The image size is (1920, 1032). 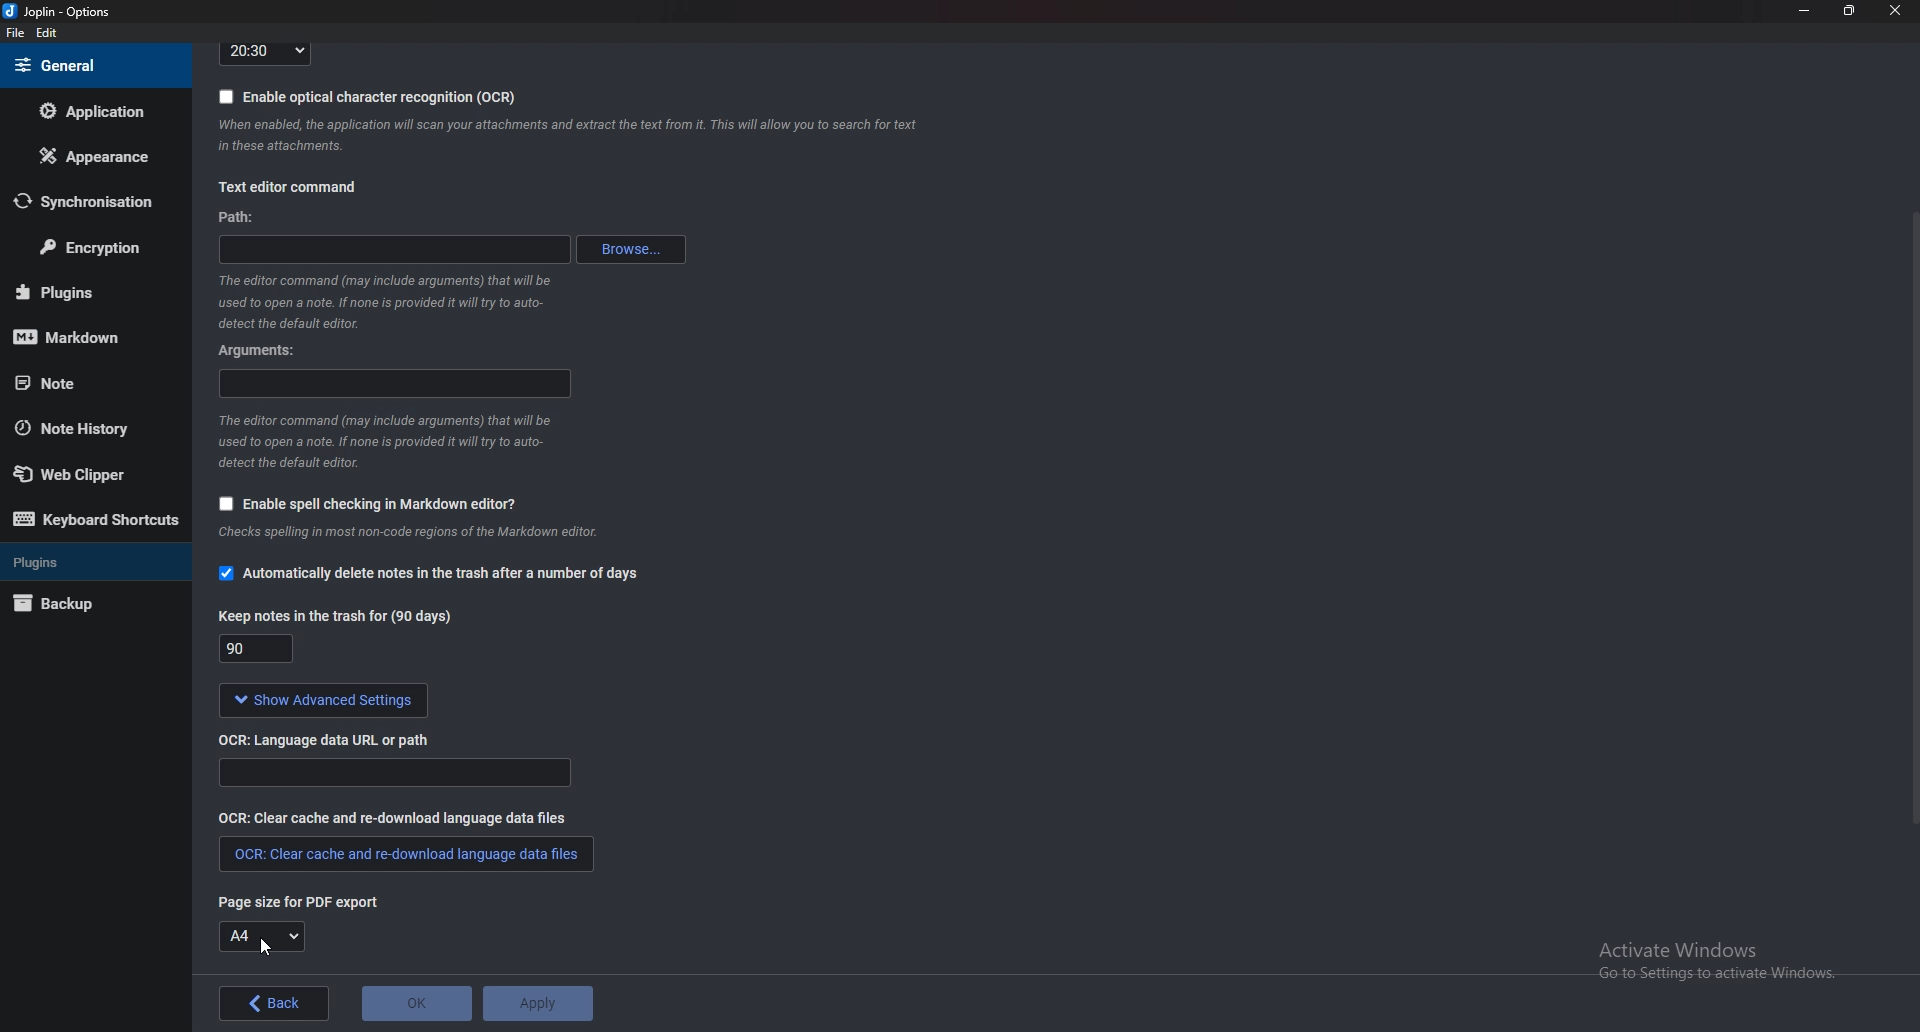 I want to click on Scroll bar, so click(x=1912, y=515).